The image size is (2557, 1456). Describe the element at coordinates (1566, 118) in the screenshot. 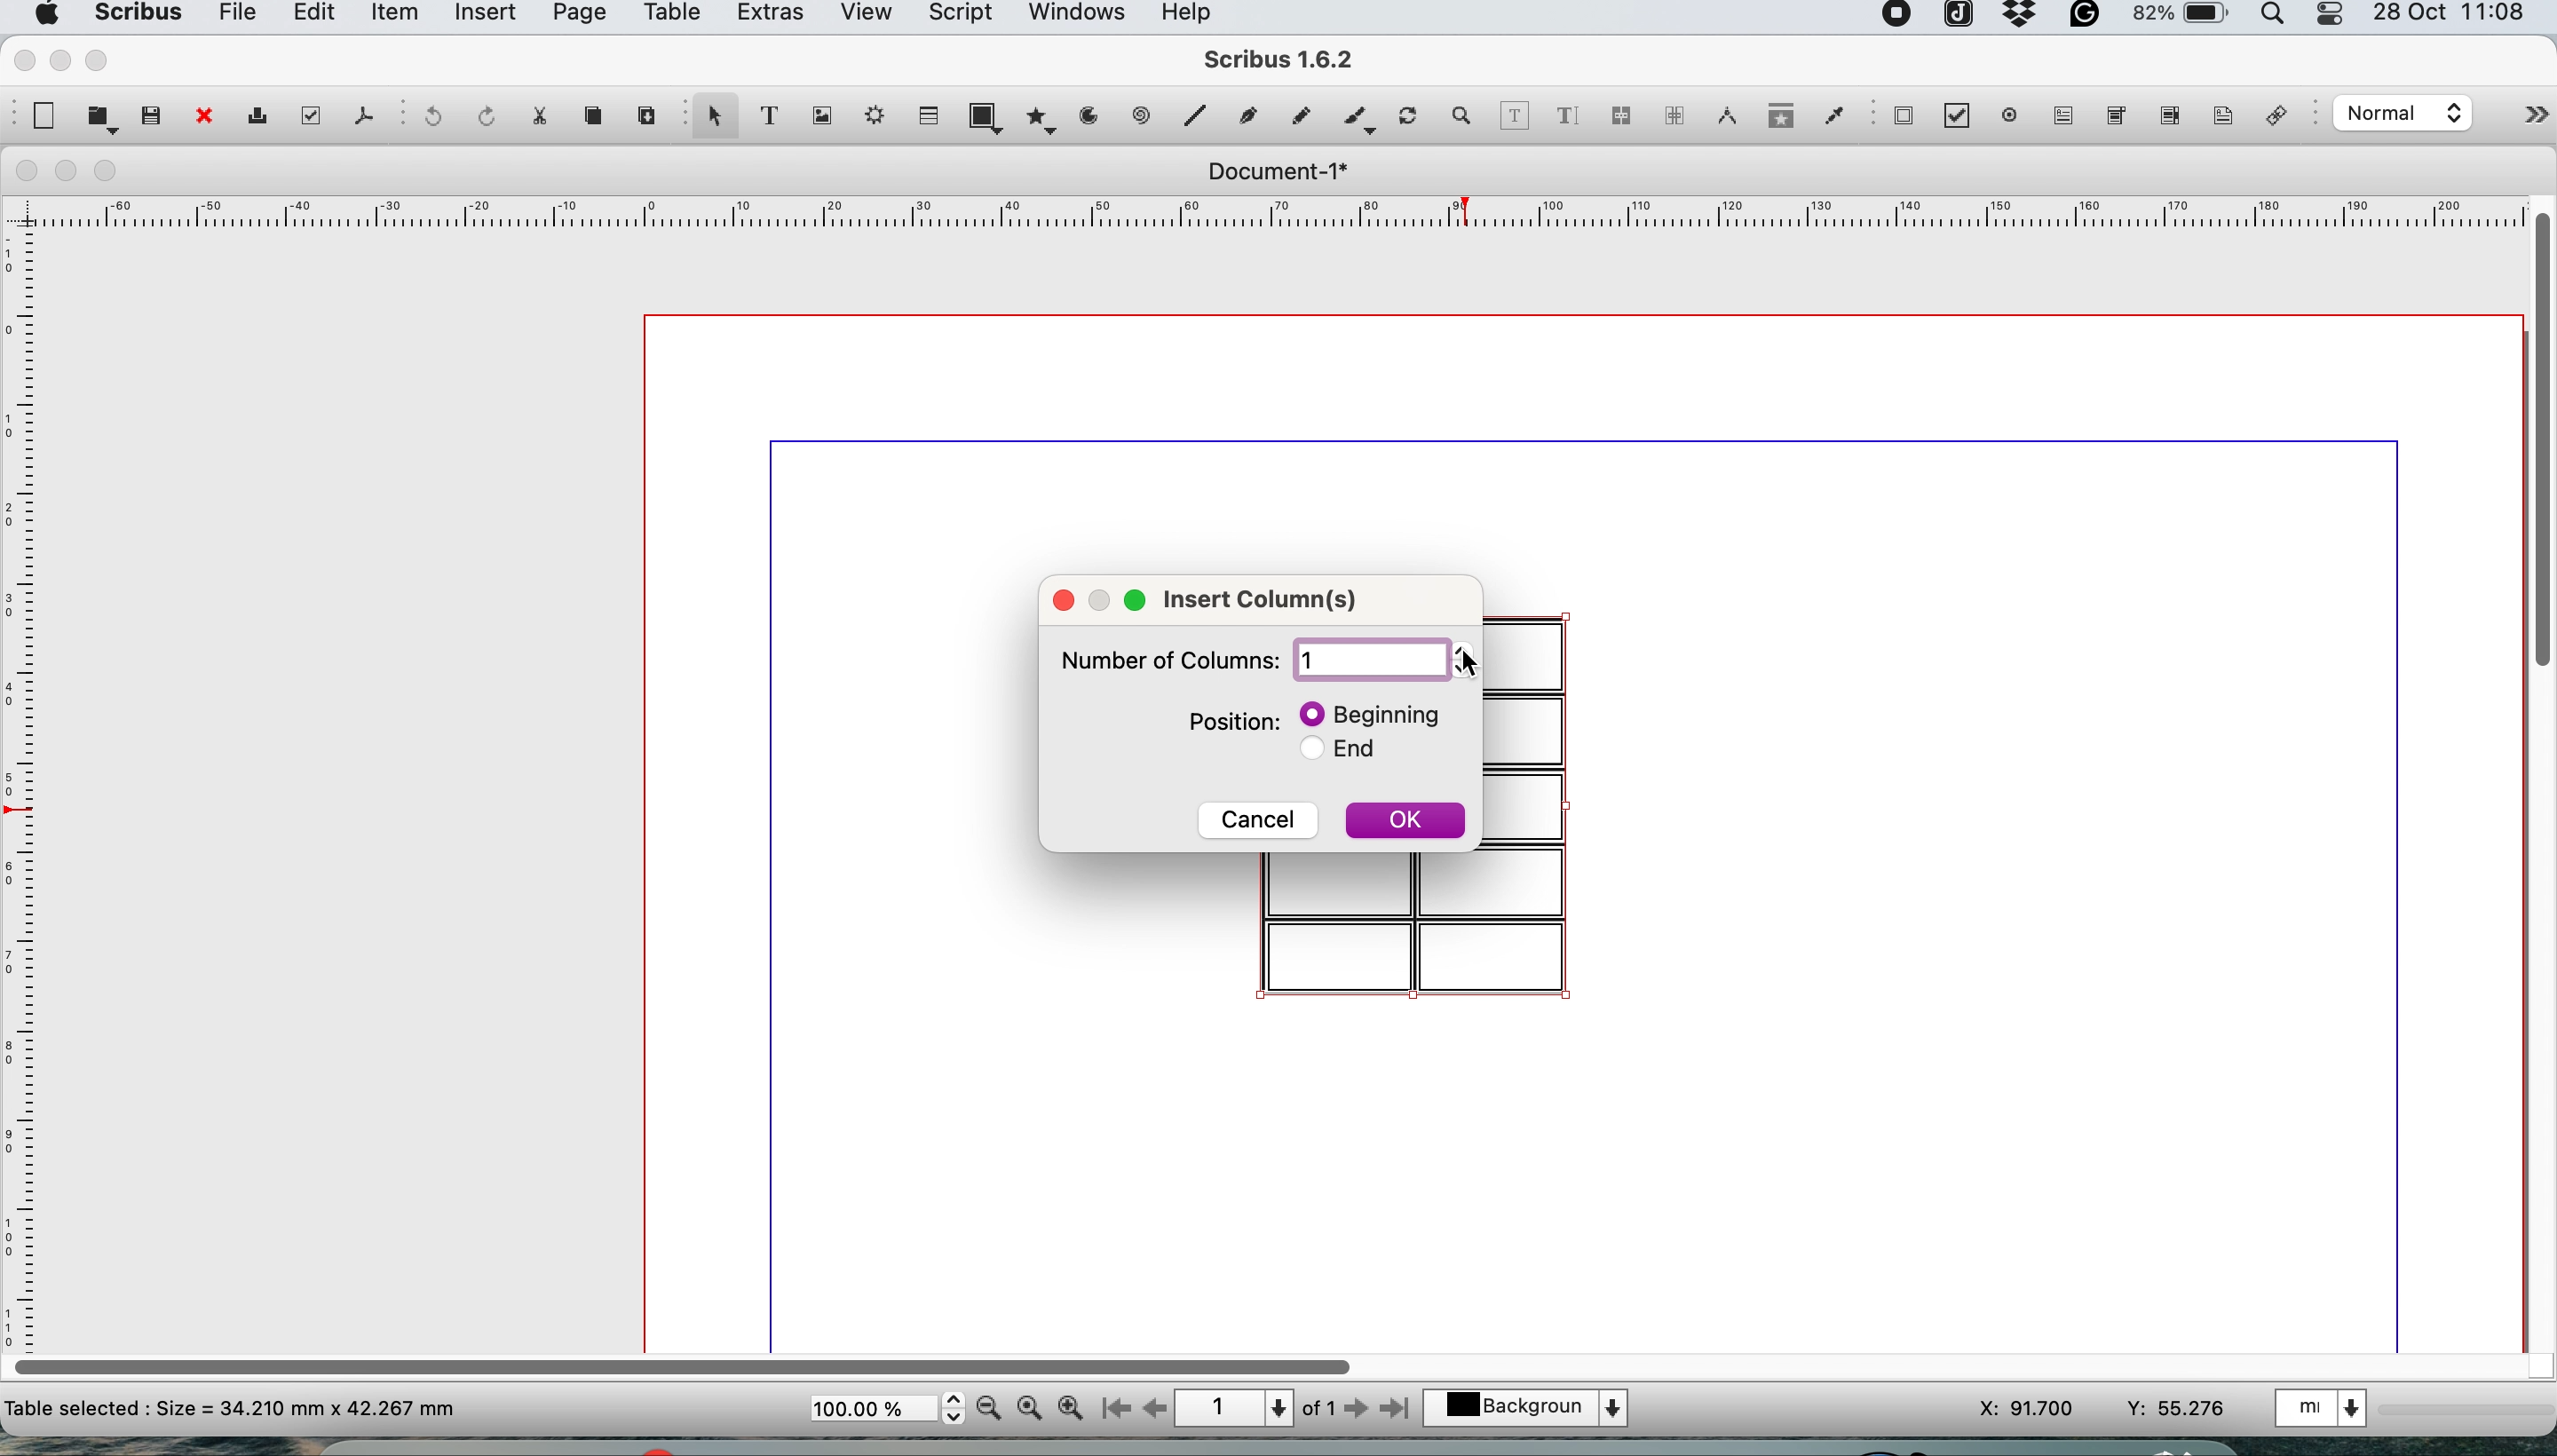

I see `edit text with story mode` at that location.